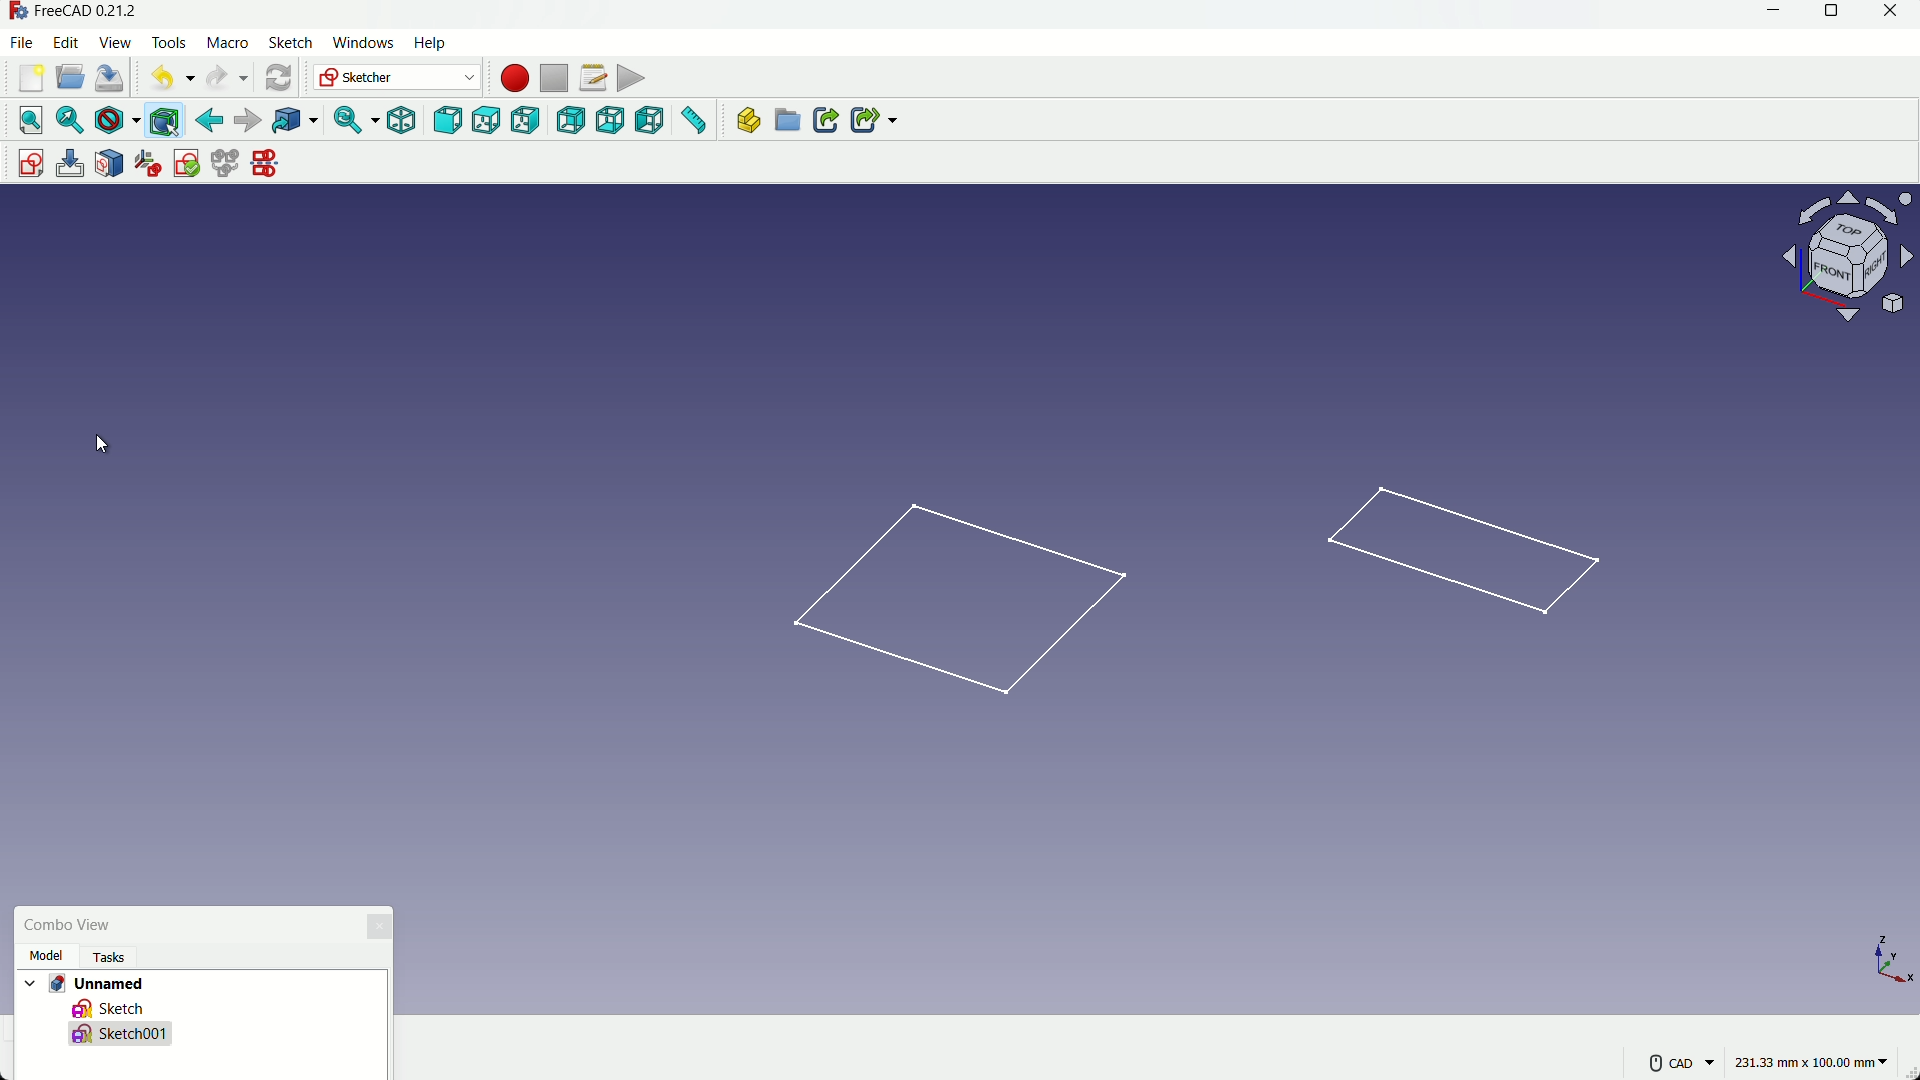 The width and height of the screenshot is (1920, 1080). What do you see at coordinates (24, 42) in the screenshot?
I see `file menu` at bounding box center [24, 42].